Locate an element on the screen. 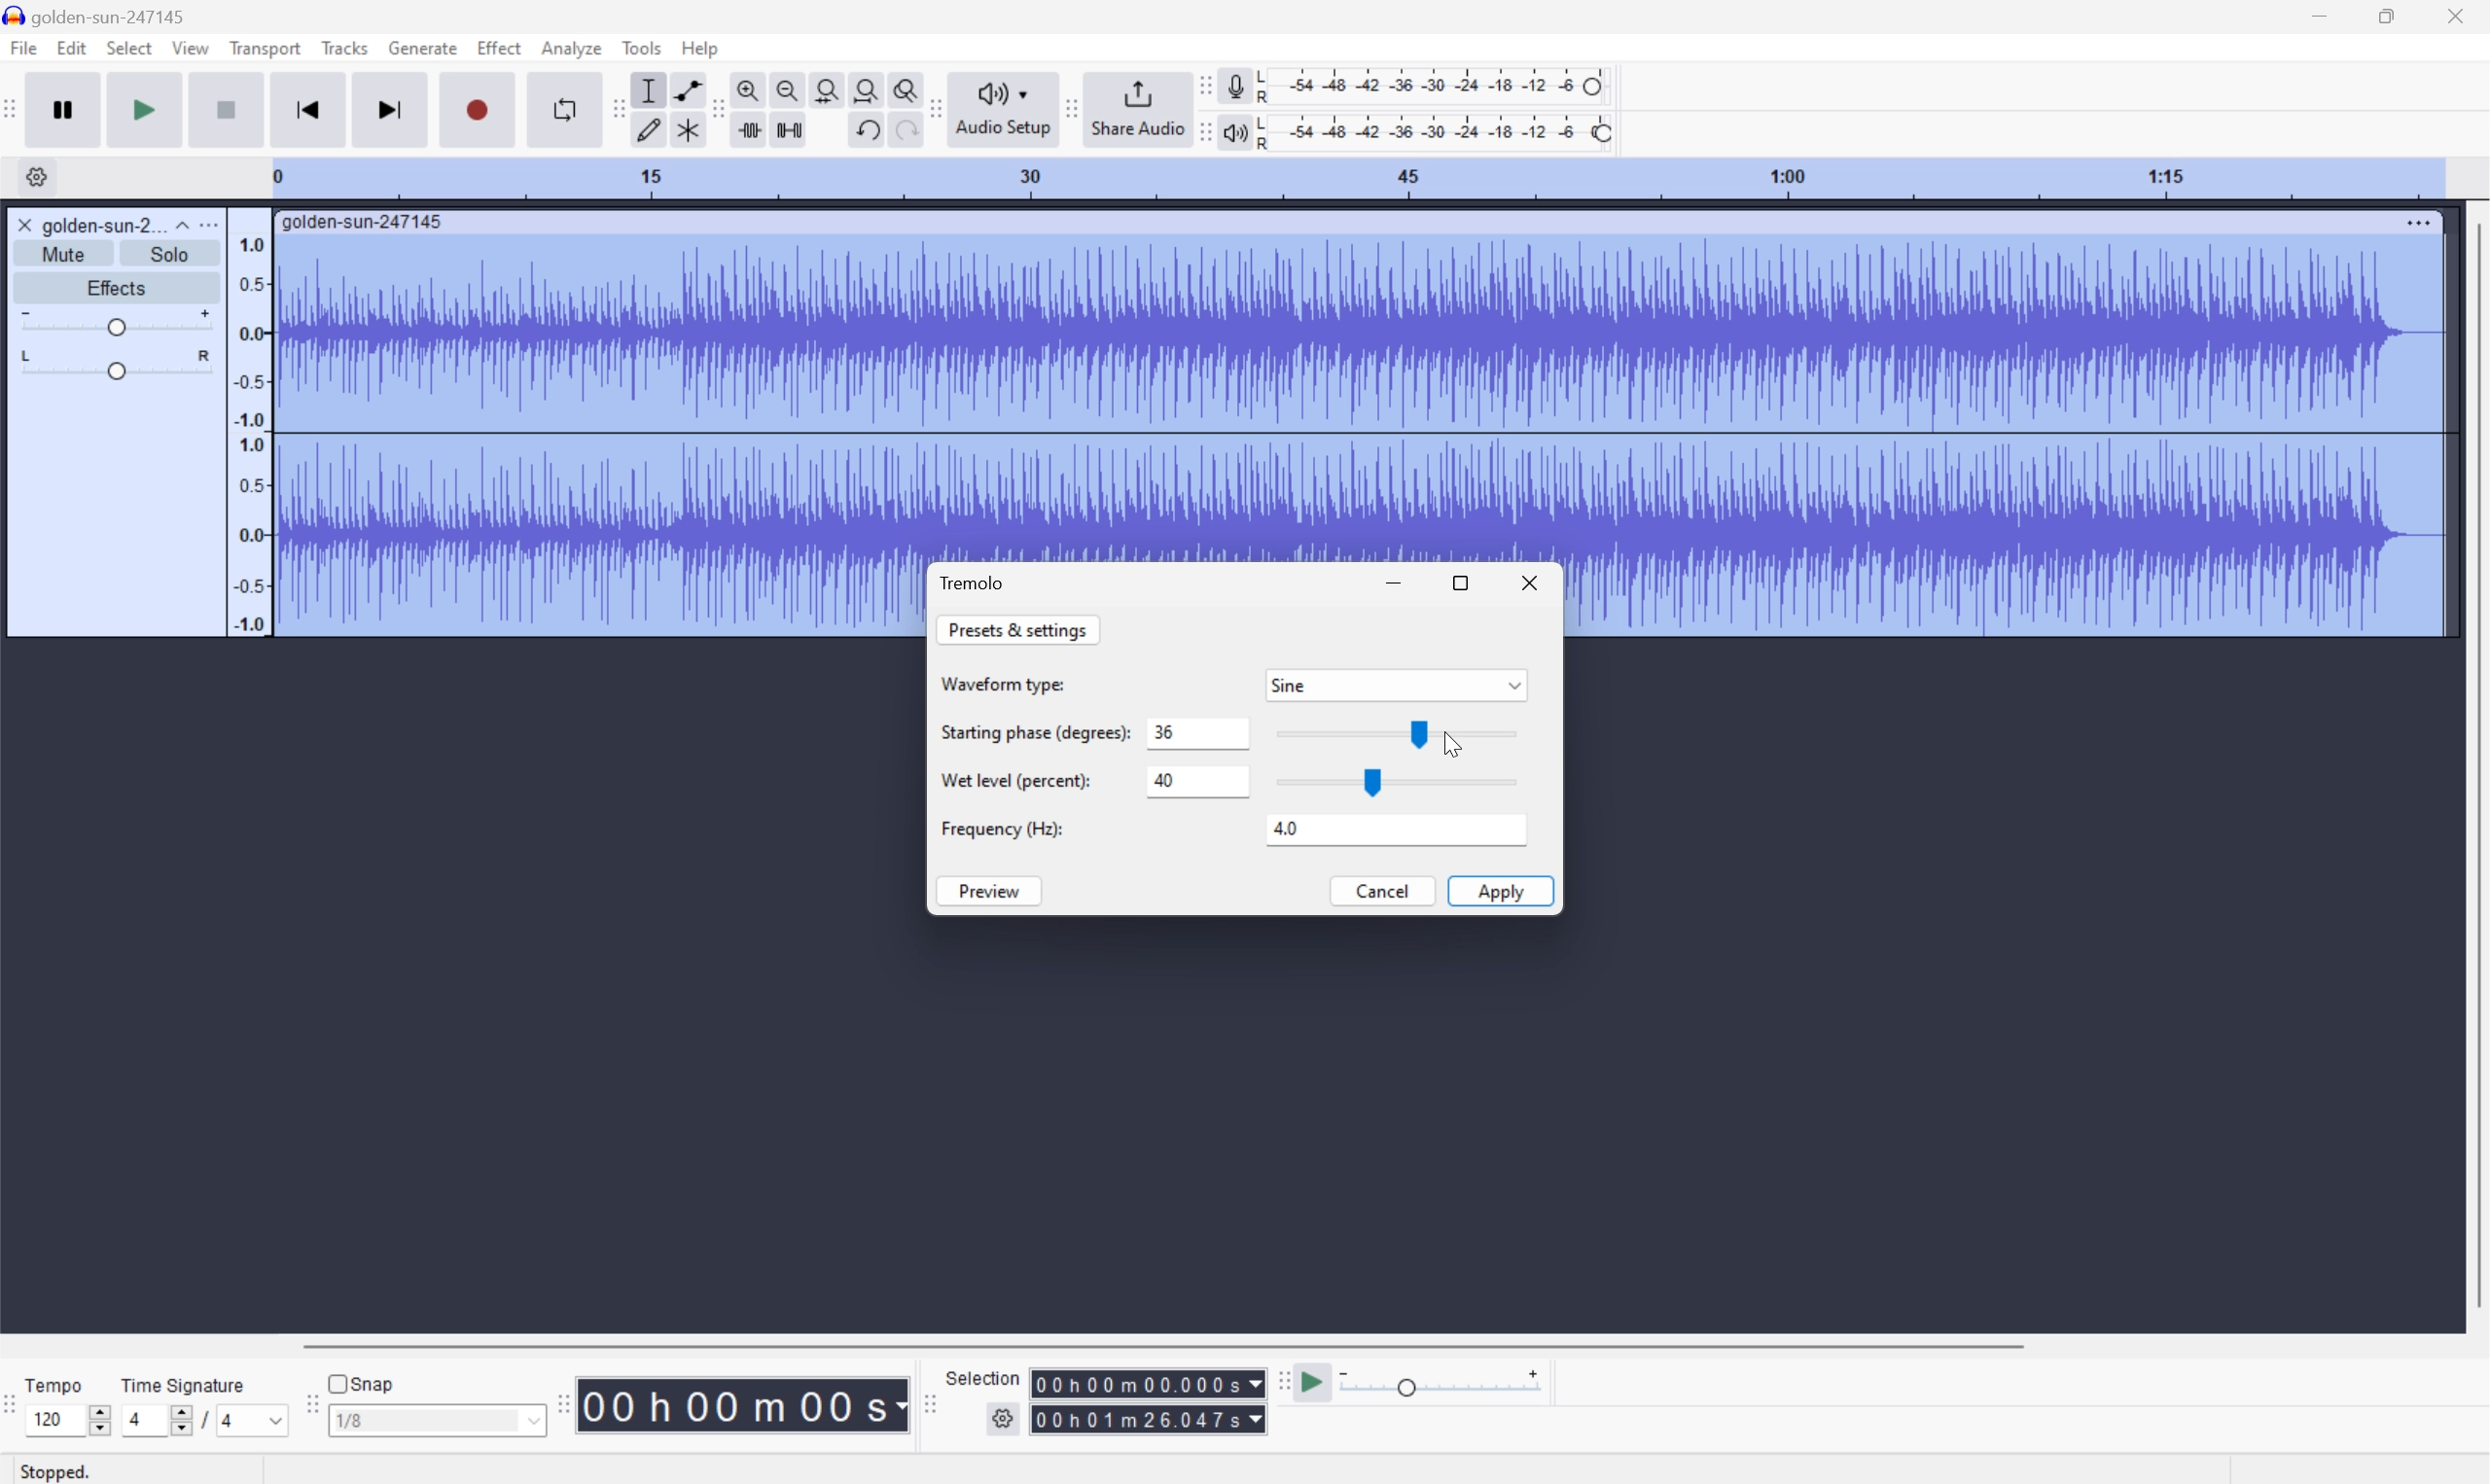 The width and height of the screenshot is (2490, 1484). Audacity playback meter toolbar is located at coordinates (1204, 131).